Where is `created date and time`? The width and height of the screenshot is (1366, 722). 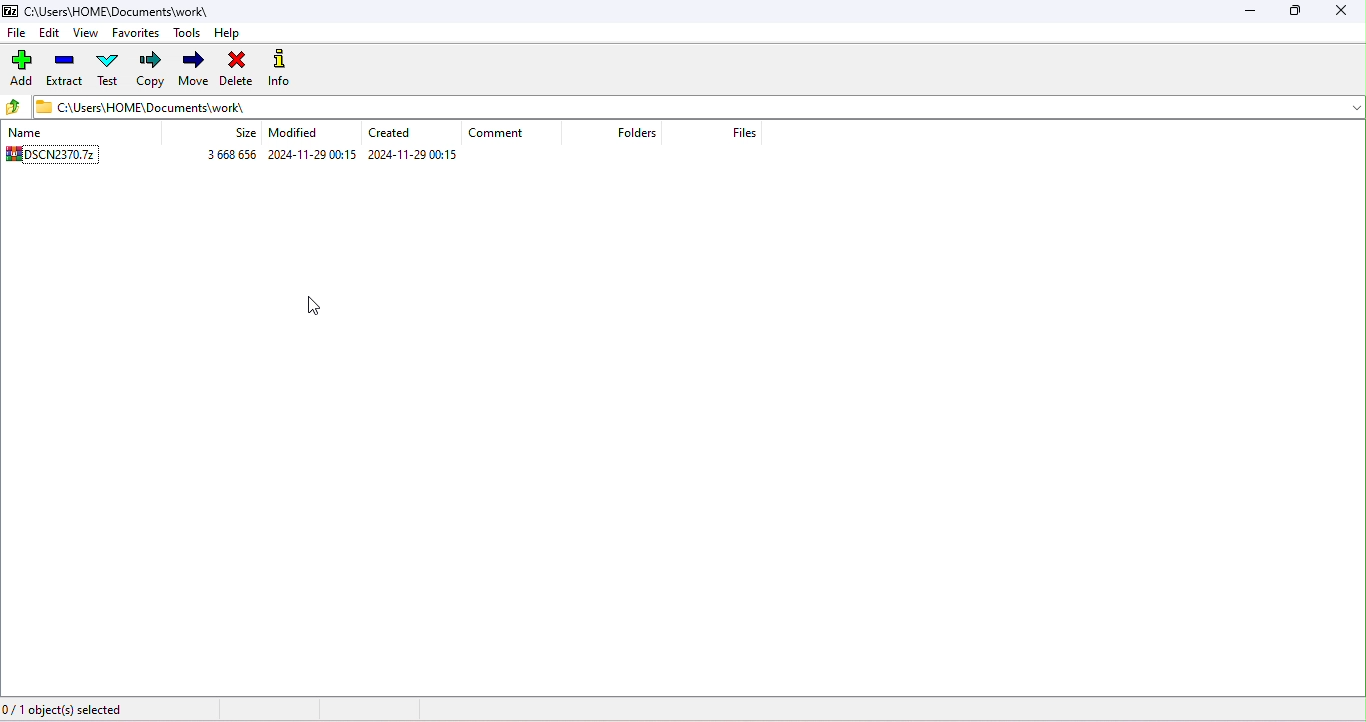 created date and time is located at coordinates (415, 155).